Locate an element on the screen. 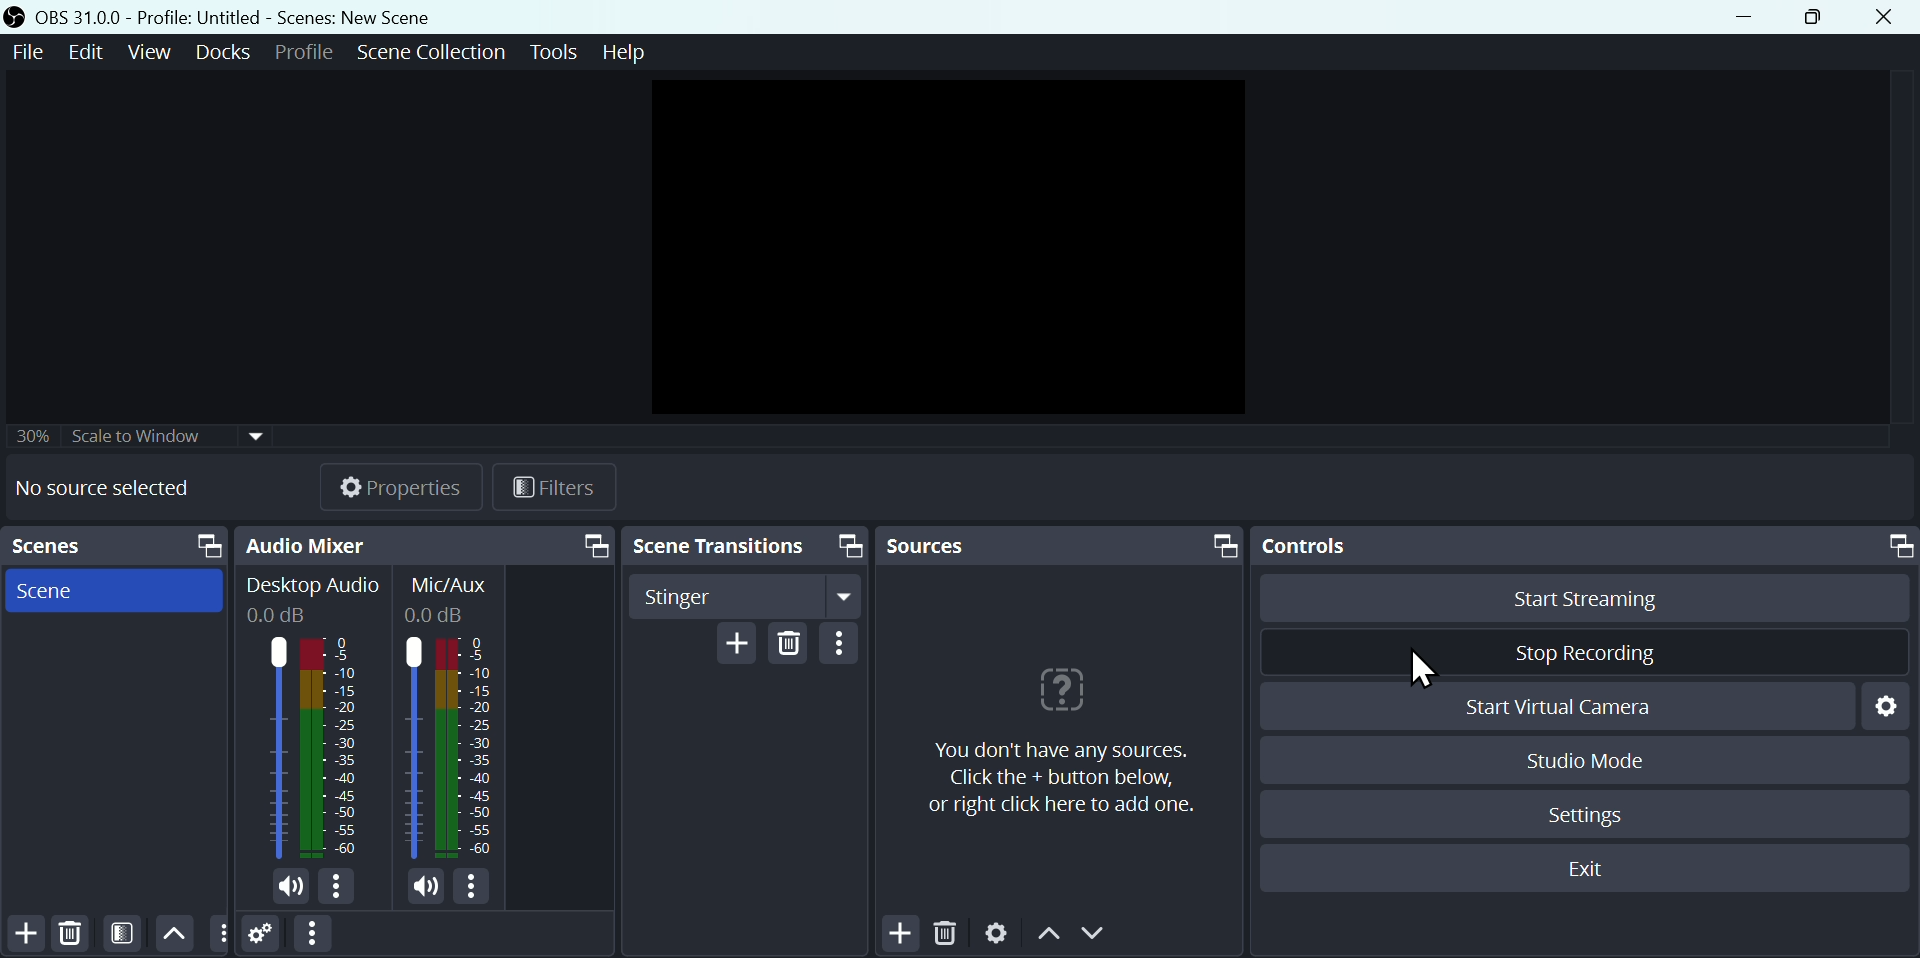  minimize is located at coordinates (1744, 18).